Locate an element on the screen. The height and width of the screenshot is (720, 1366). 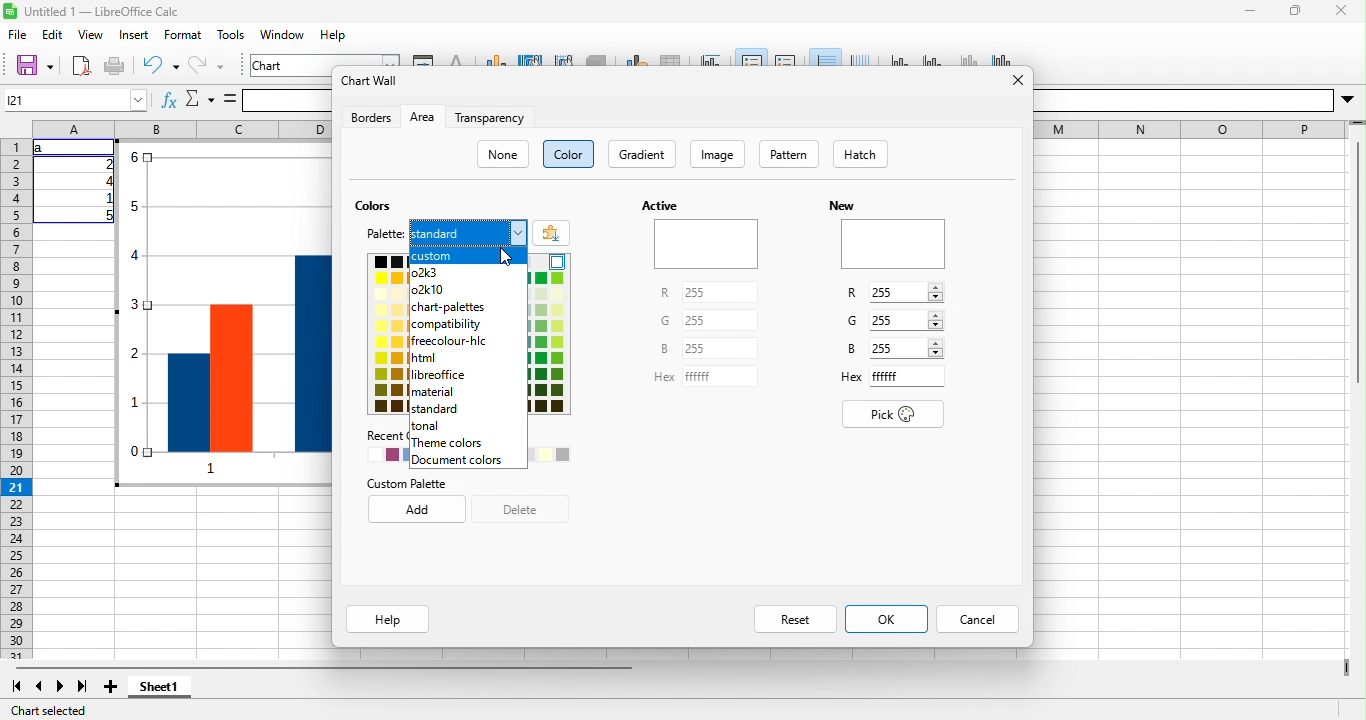
Vertical slide bar is located at coordinates (1358, 253).